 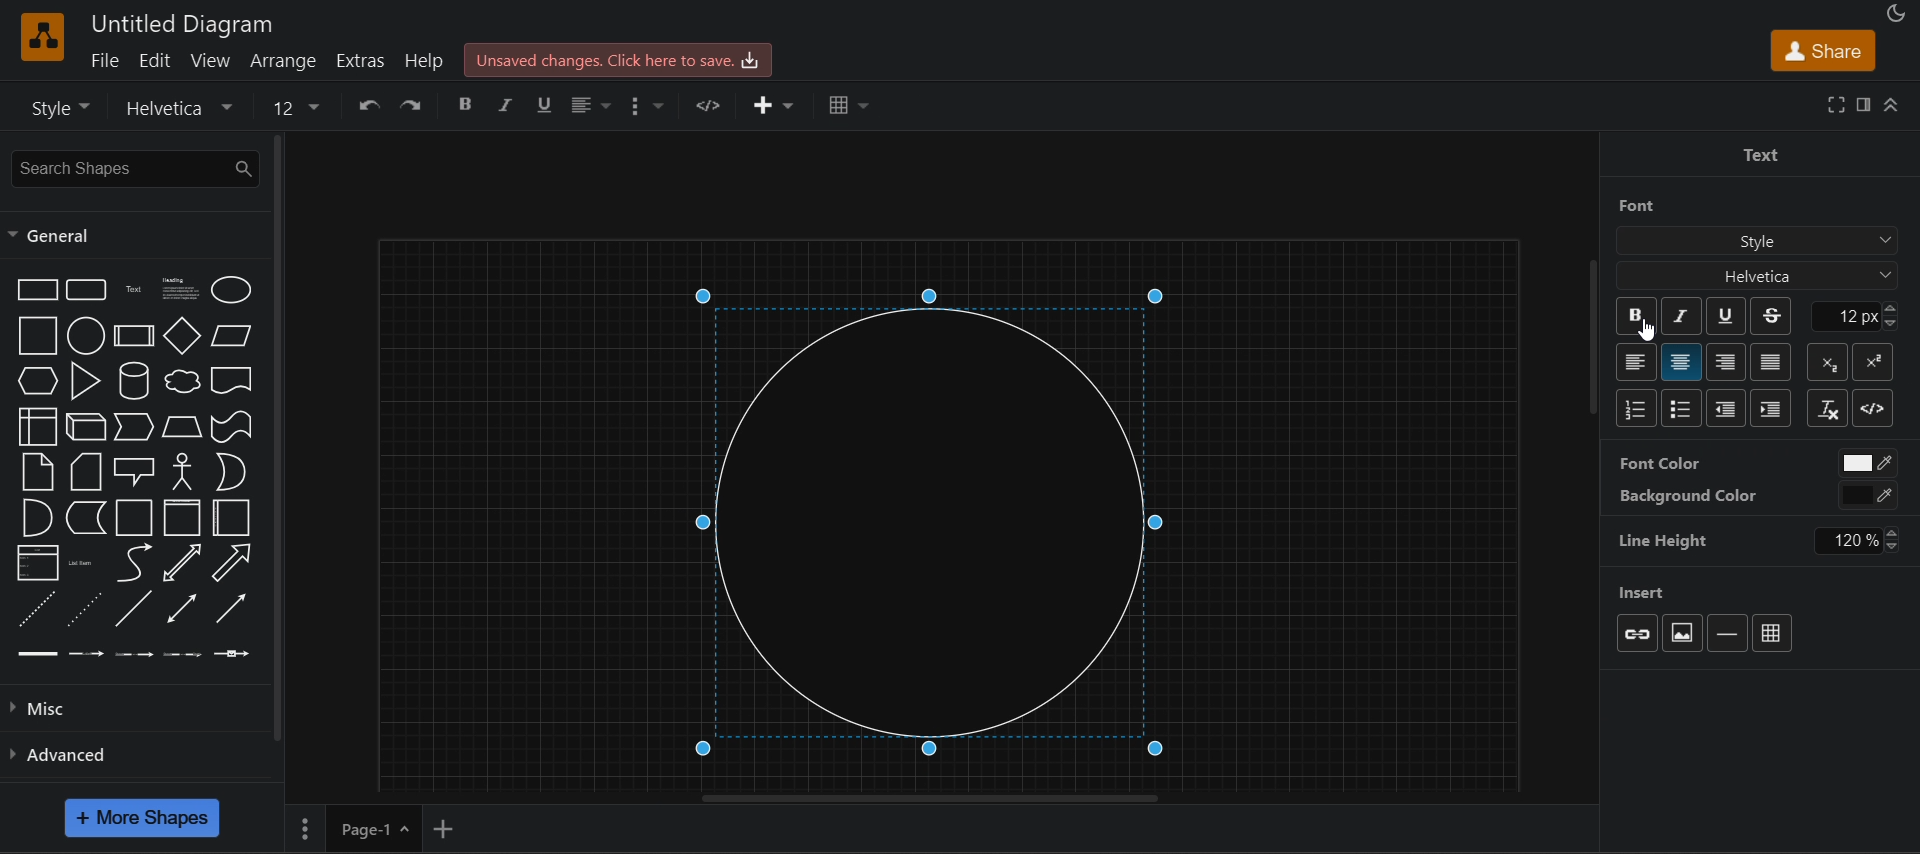 I want to click on More options, so click(x=300, y=833).